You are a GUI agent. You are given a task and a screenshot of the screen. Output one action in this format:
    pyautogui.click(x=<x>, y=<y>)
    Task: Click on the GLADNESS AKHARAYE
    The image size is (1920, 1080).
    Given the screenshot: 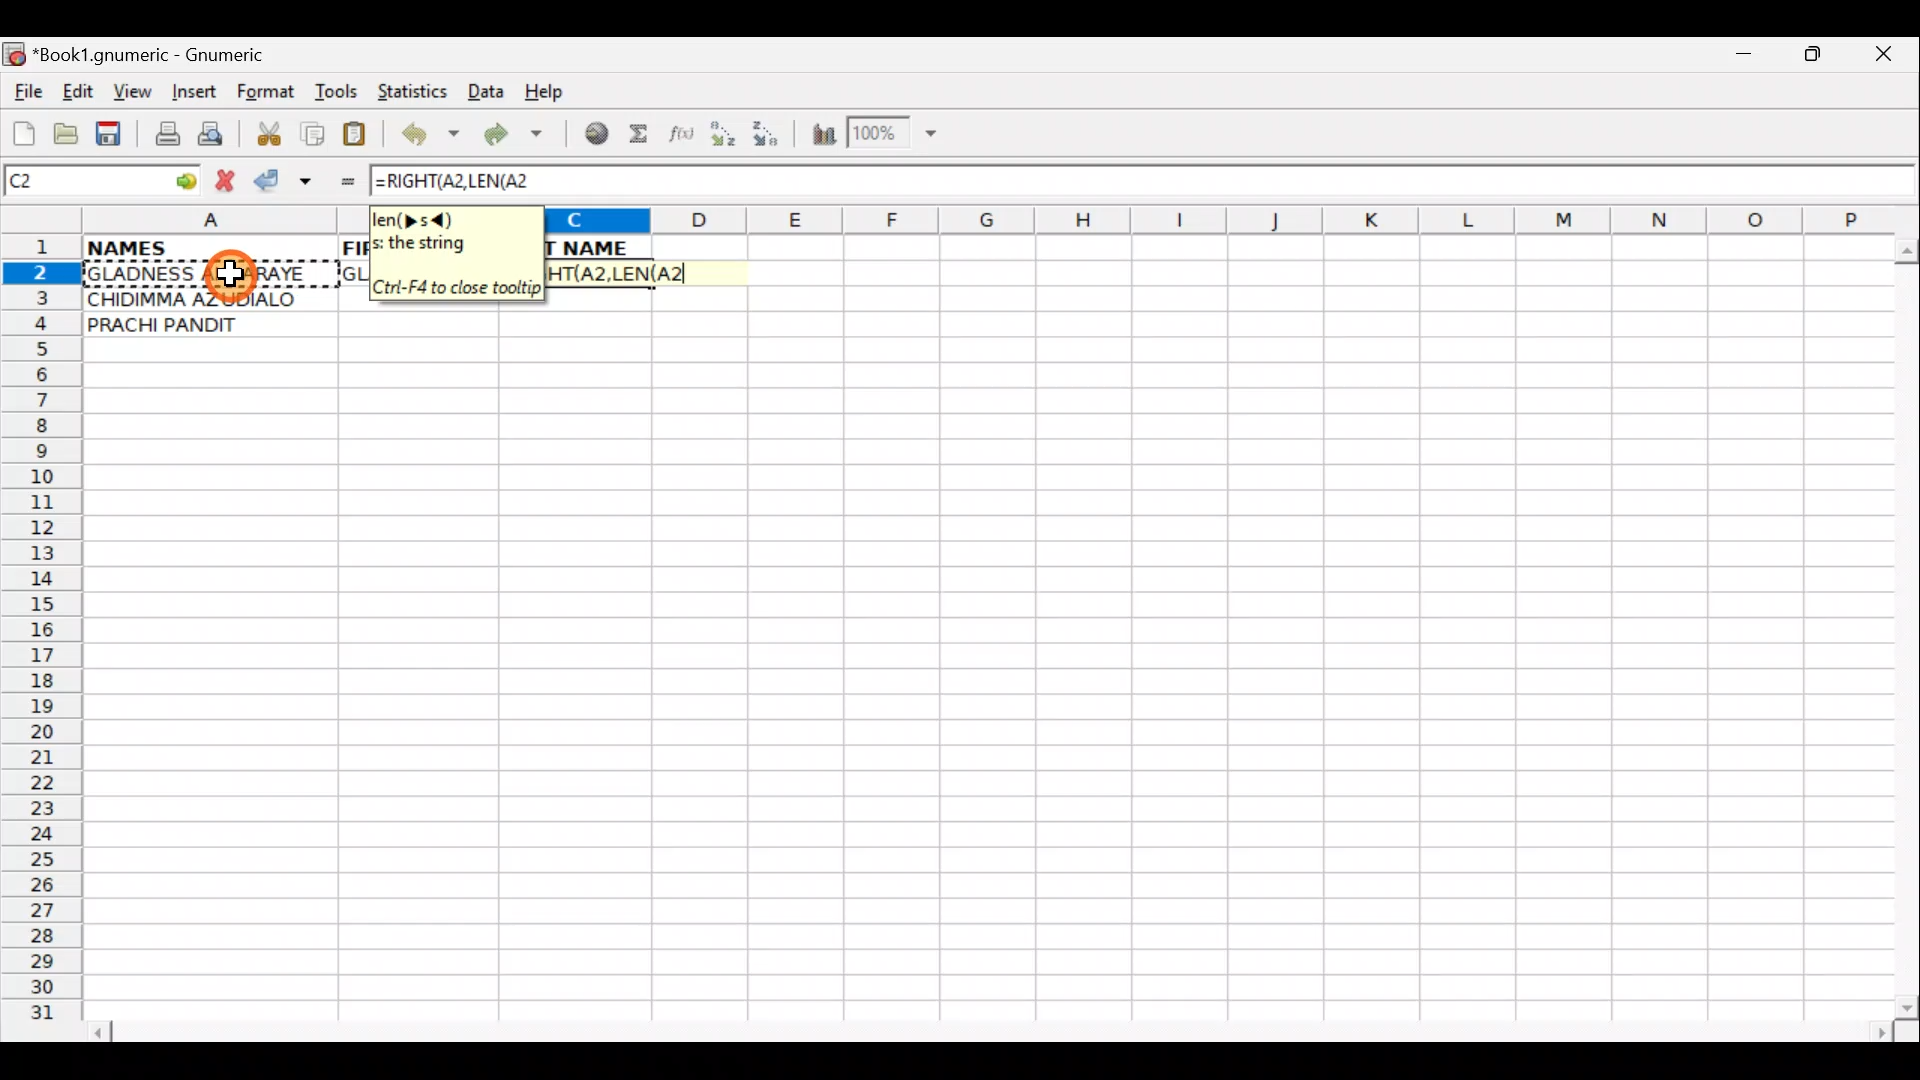 What is the action you would take?
    pyautogui.click(x=209, y=275)
    